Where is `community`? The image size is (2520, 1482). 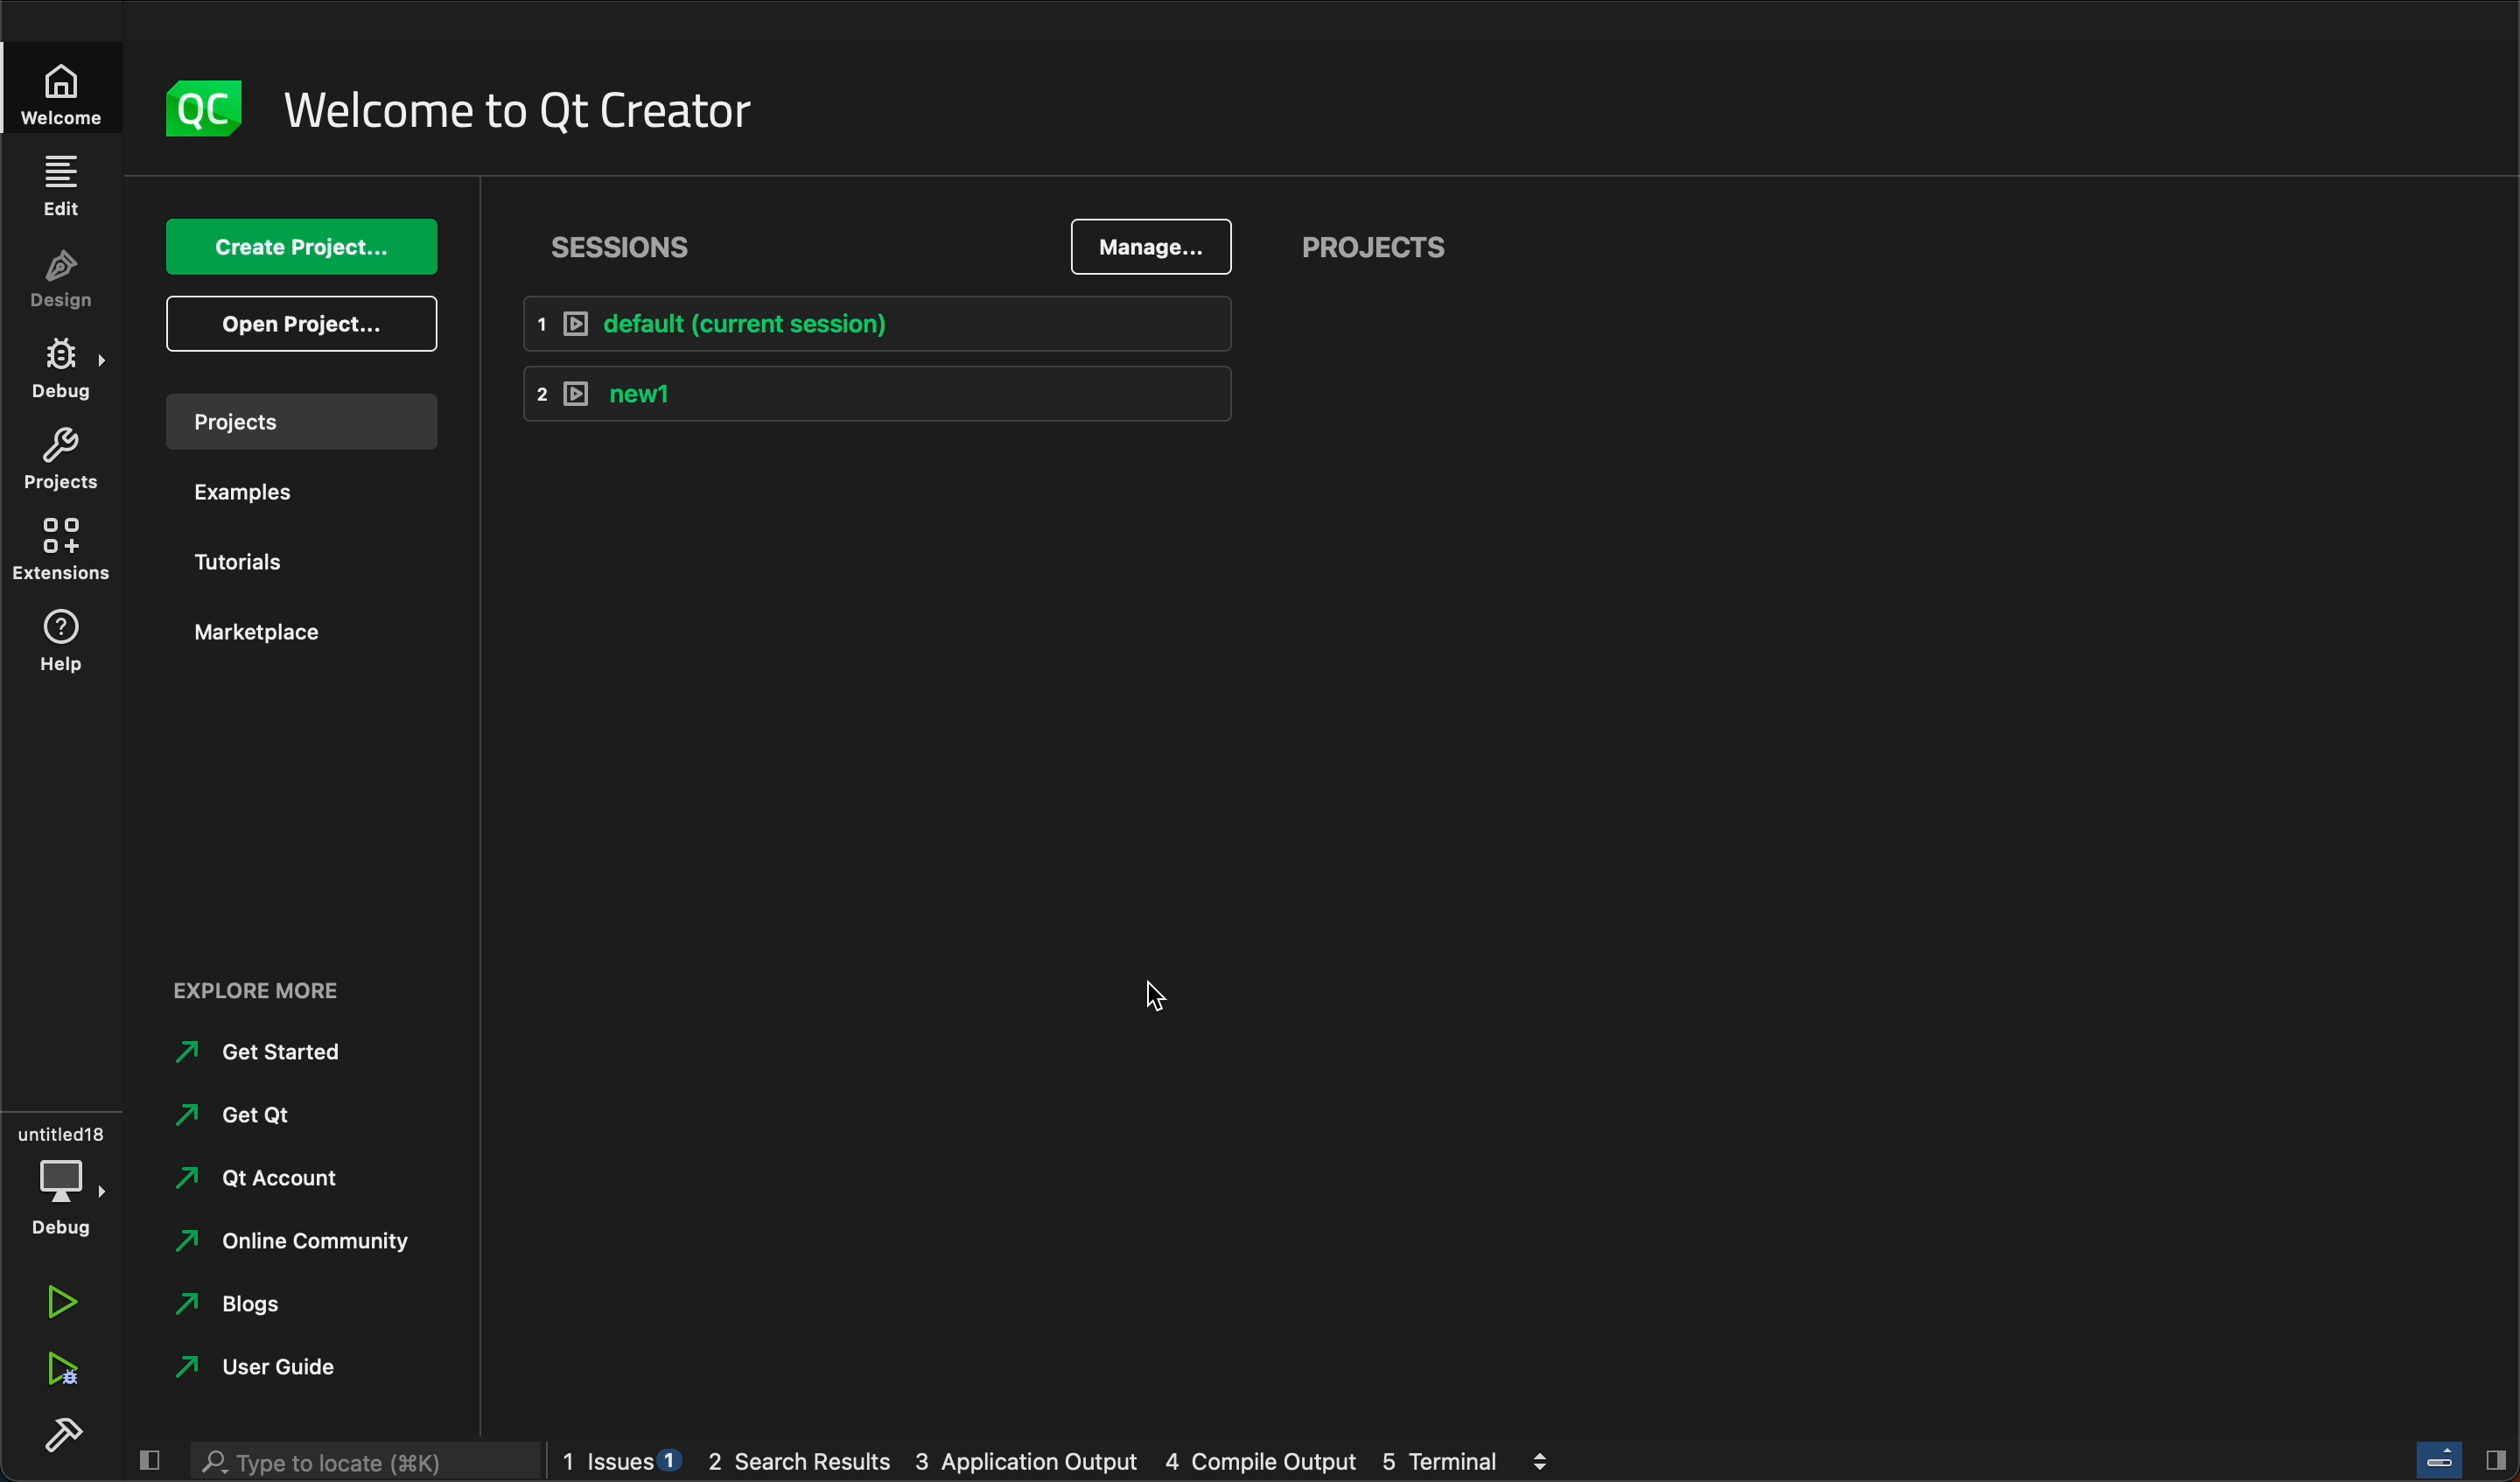
community is located at coordinates (301, 1241).